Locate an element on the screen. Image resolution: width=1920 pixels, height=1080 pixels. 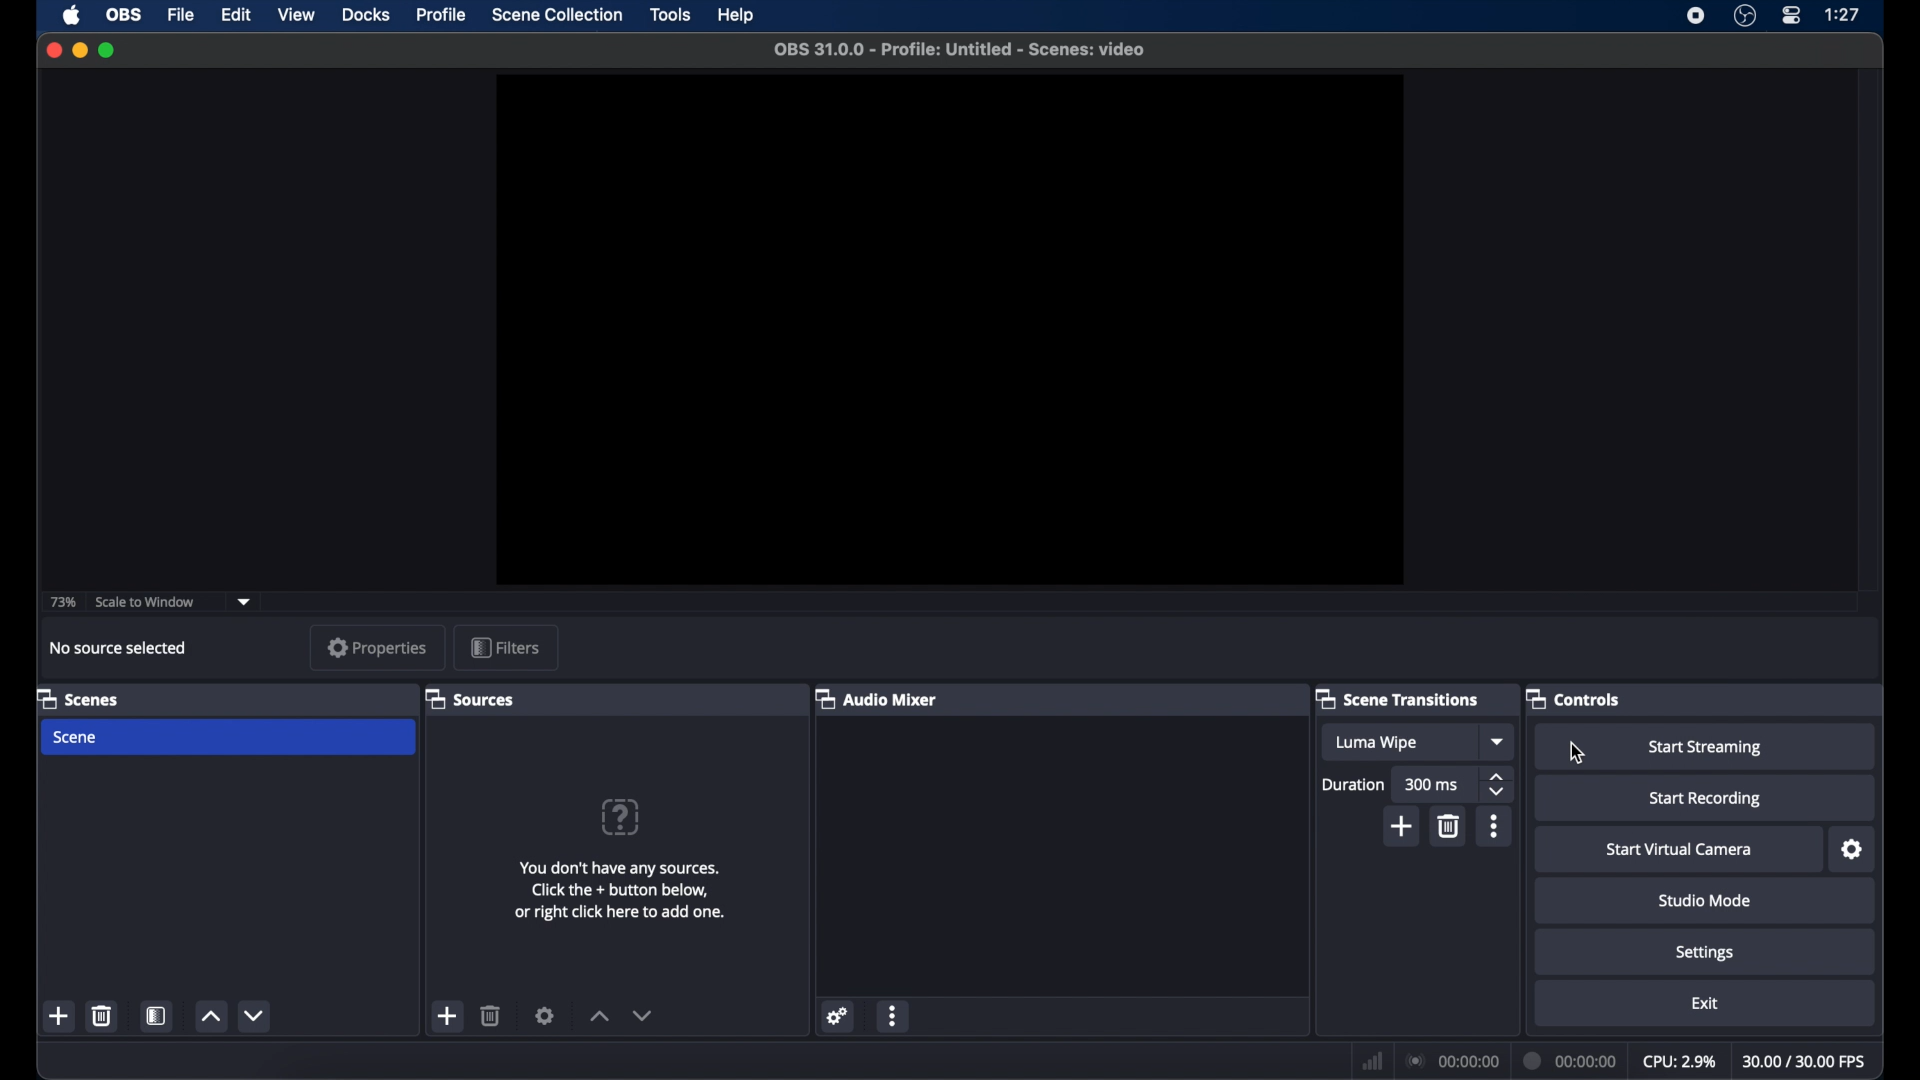
duration is located at coordinates (1354, 784).